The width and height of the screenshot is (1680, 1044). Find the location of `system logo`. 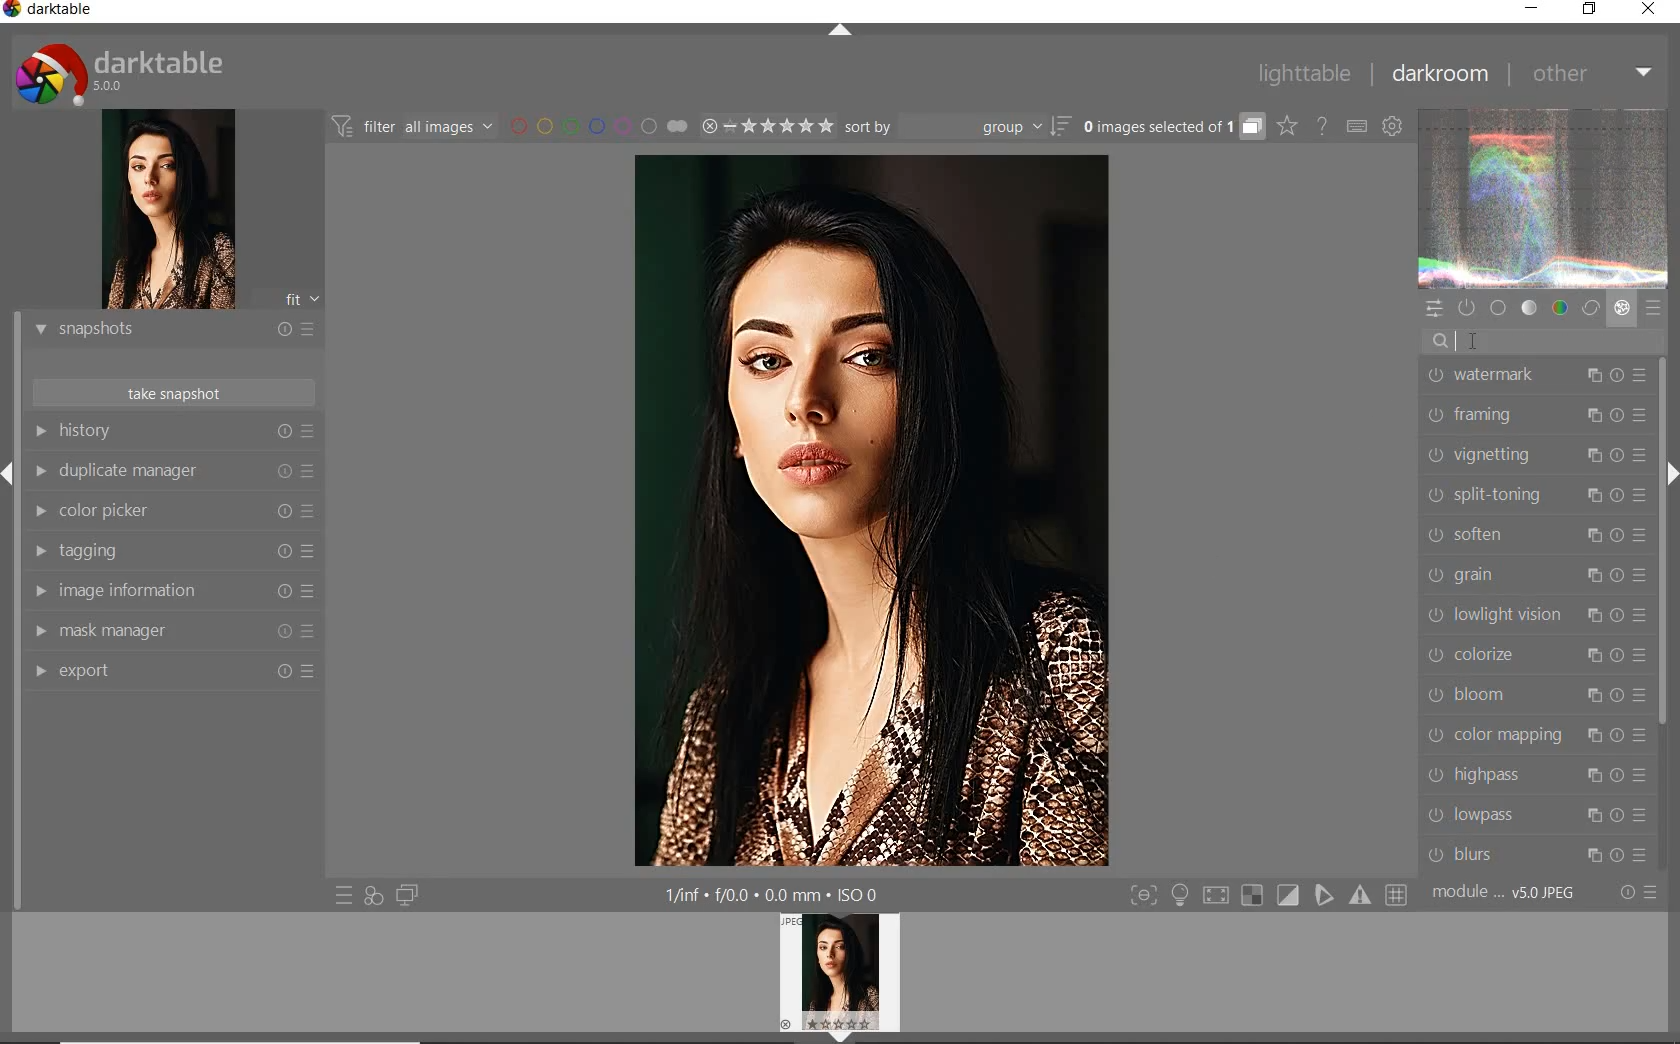

system logo is located at coordinates (123, 73).